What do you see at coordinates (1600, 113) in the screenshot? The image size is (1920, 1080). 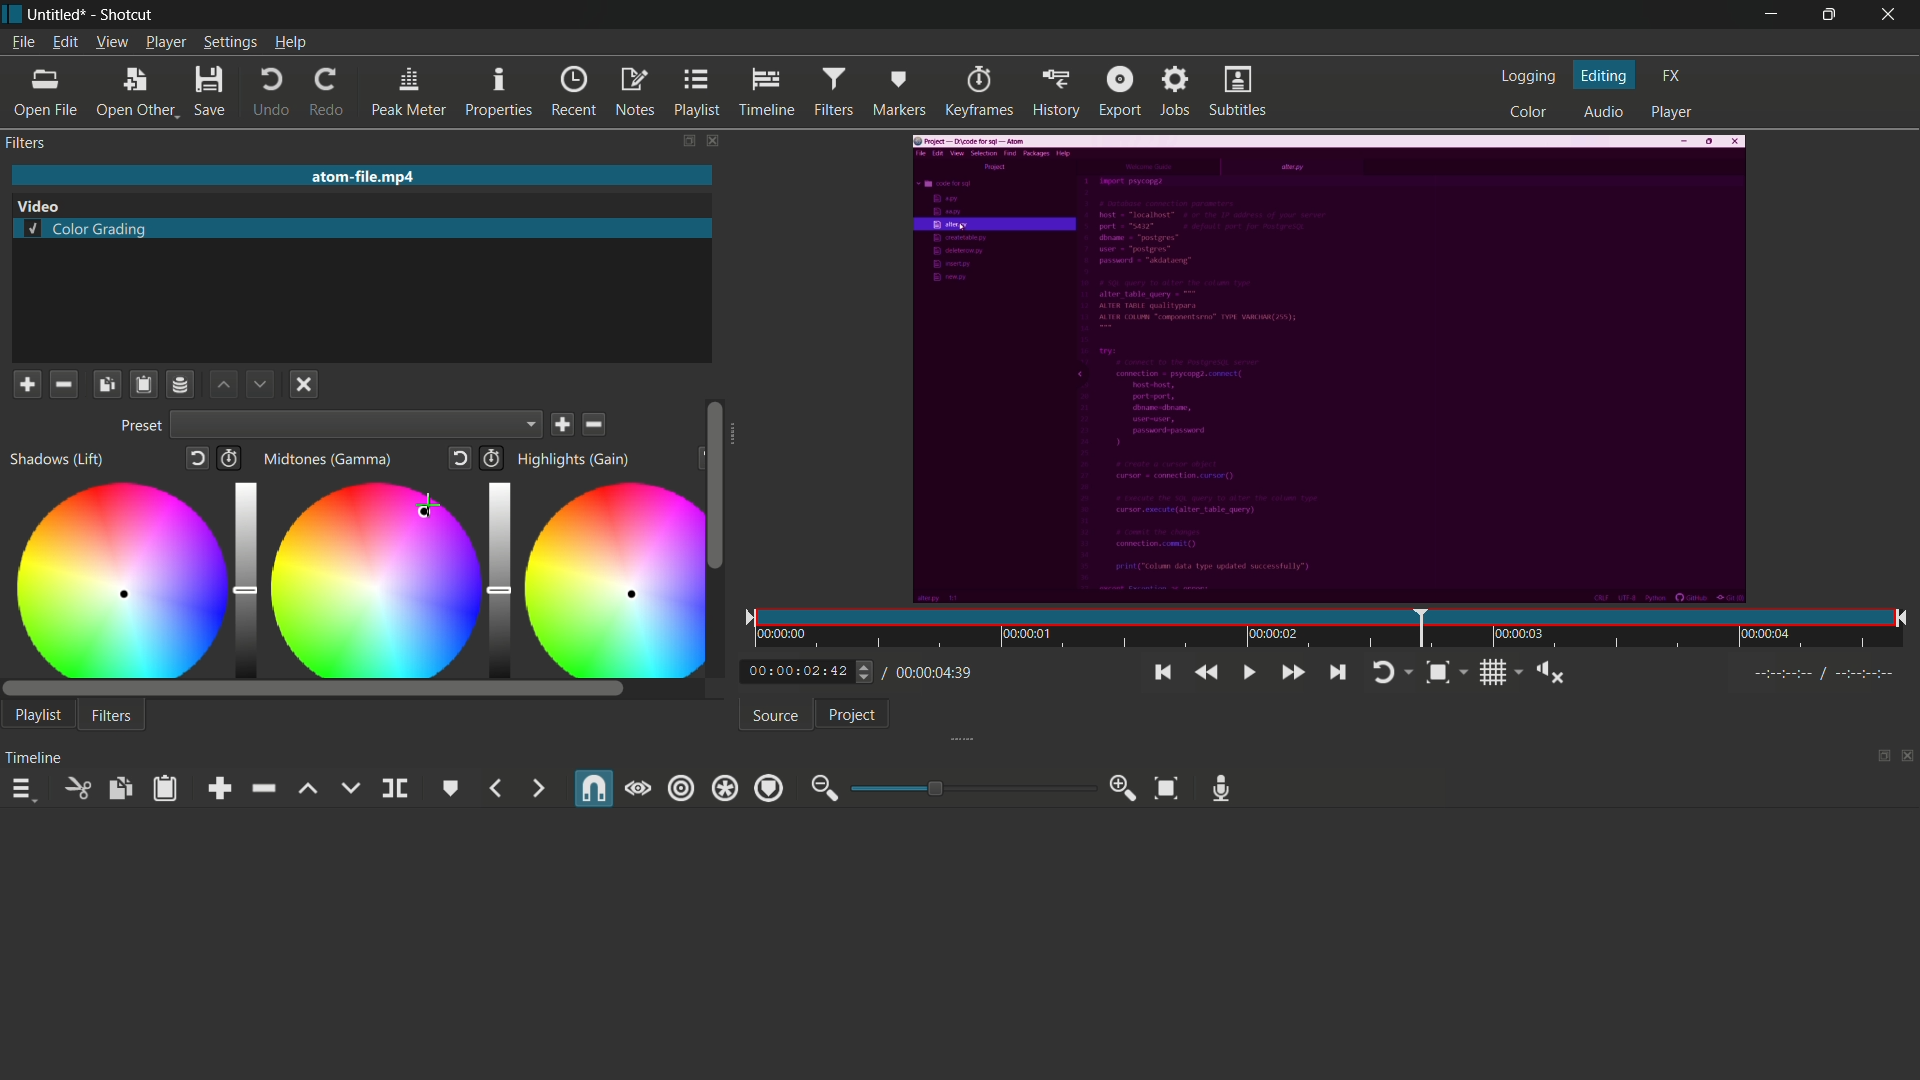 I see `audio` at bounding box center [1600, 113].